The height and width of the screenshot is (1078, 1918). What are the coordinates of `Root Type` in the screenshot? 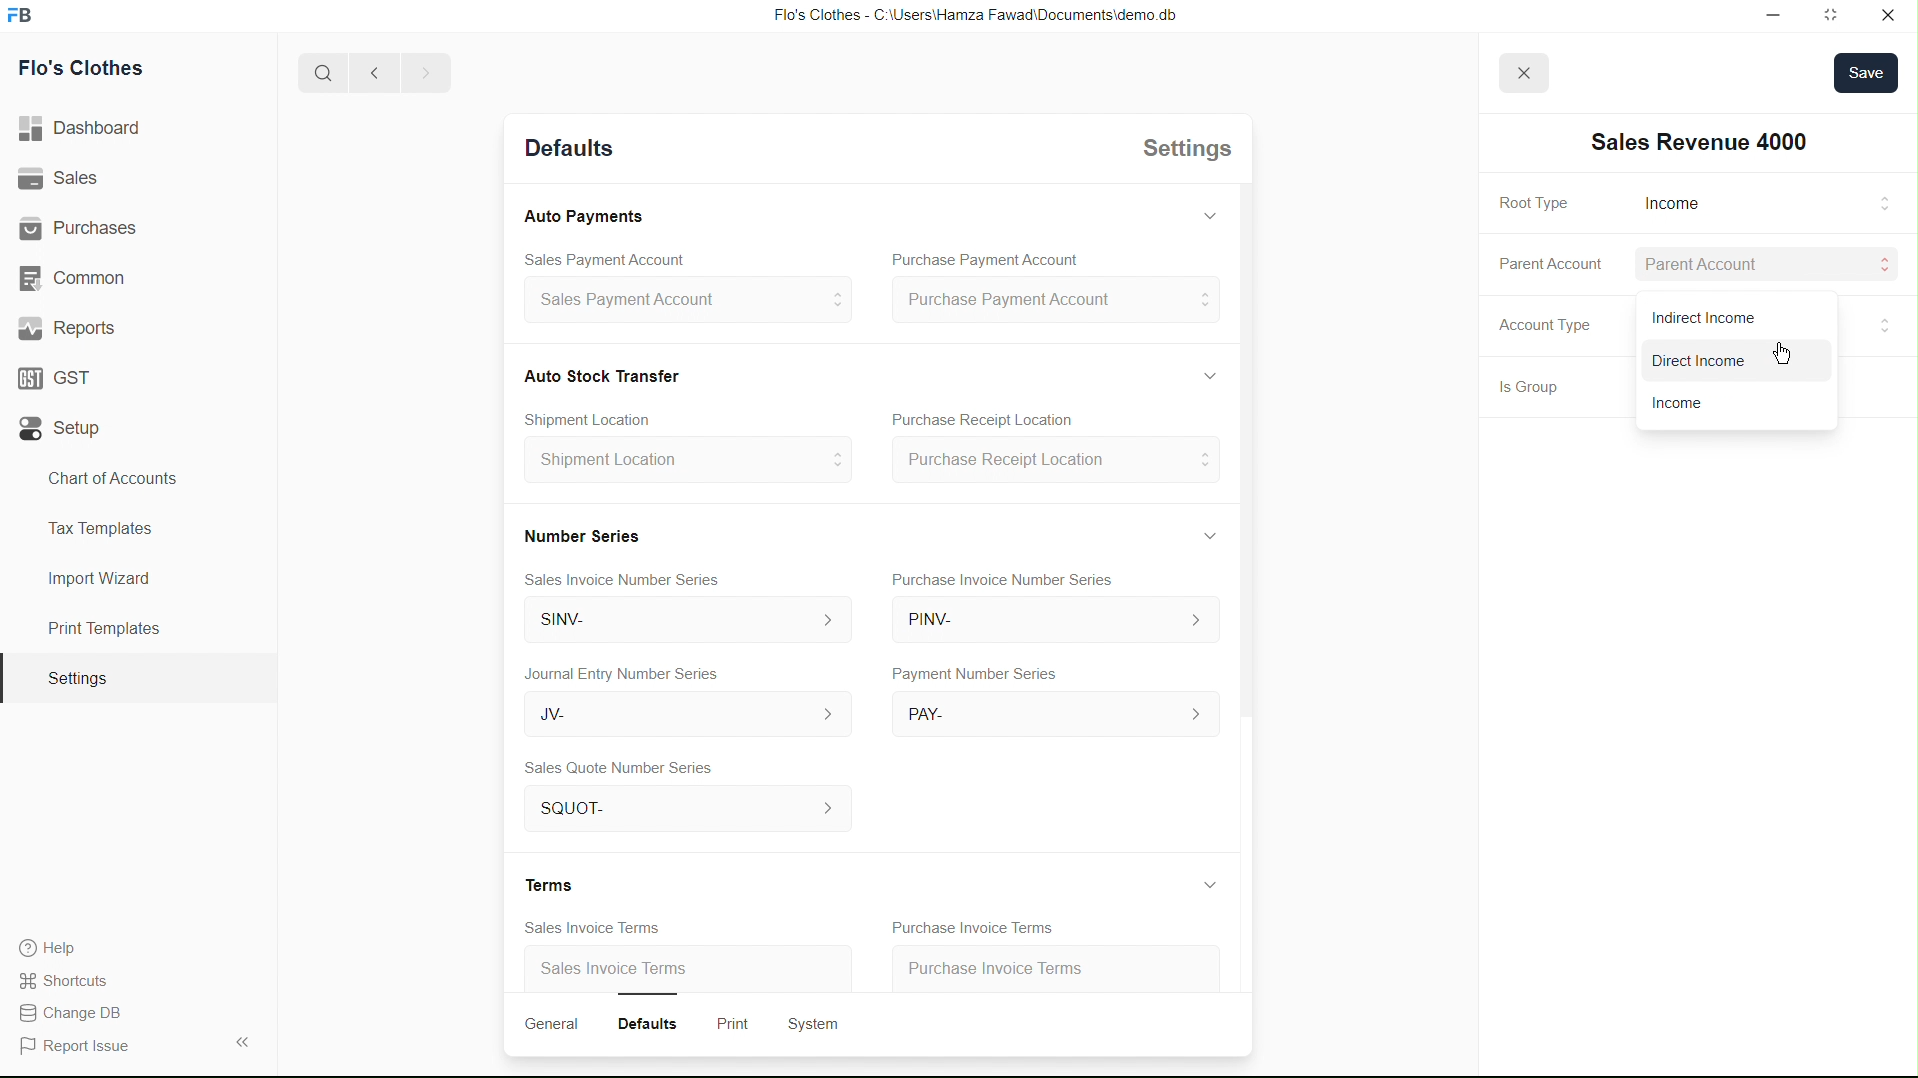 It's located at (1669, 203).